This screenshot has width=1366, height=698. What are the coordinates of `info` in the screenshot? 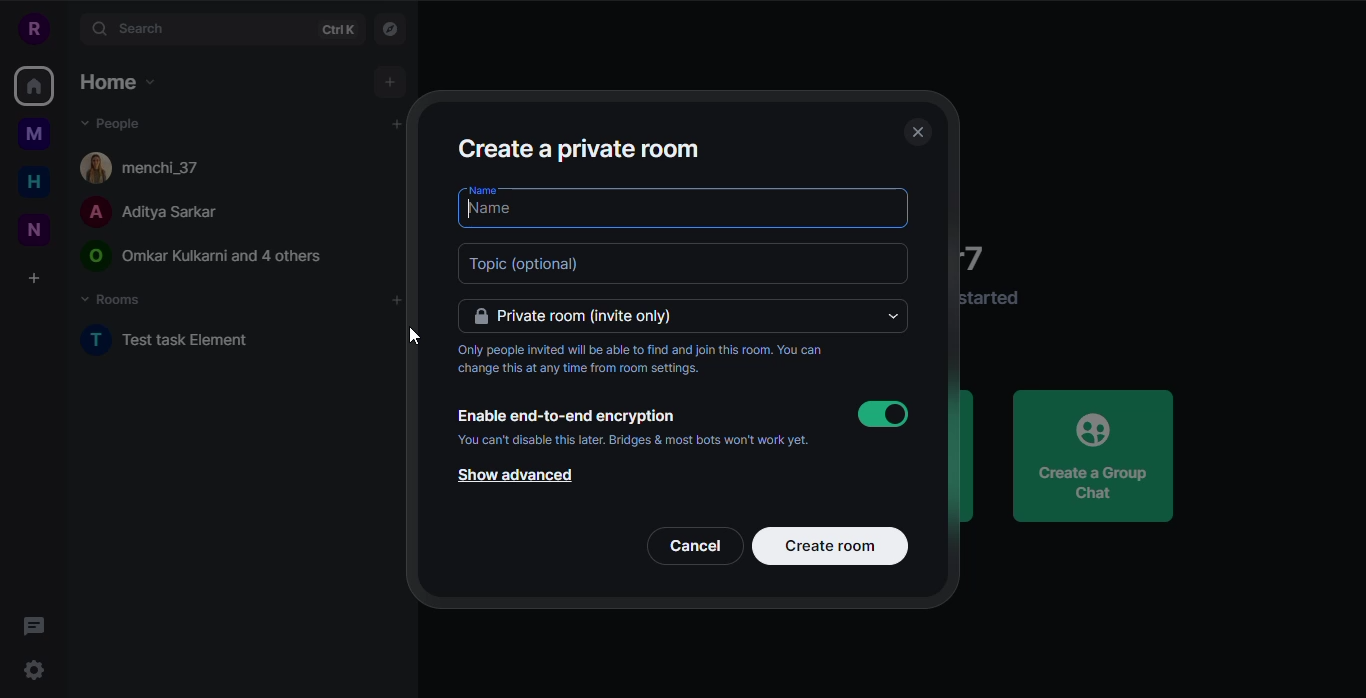 It's located at (652, 361).